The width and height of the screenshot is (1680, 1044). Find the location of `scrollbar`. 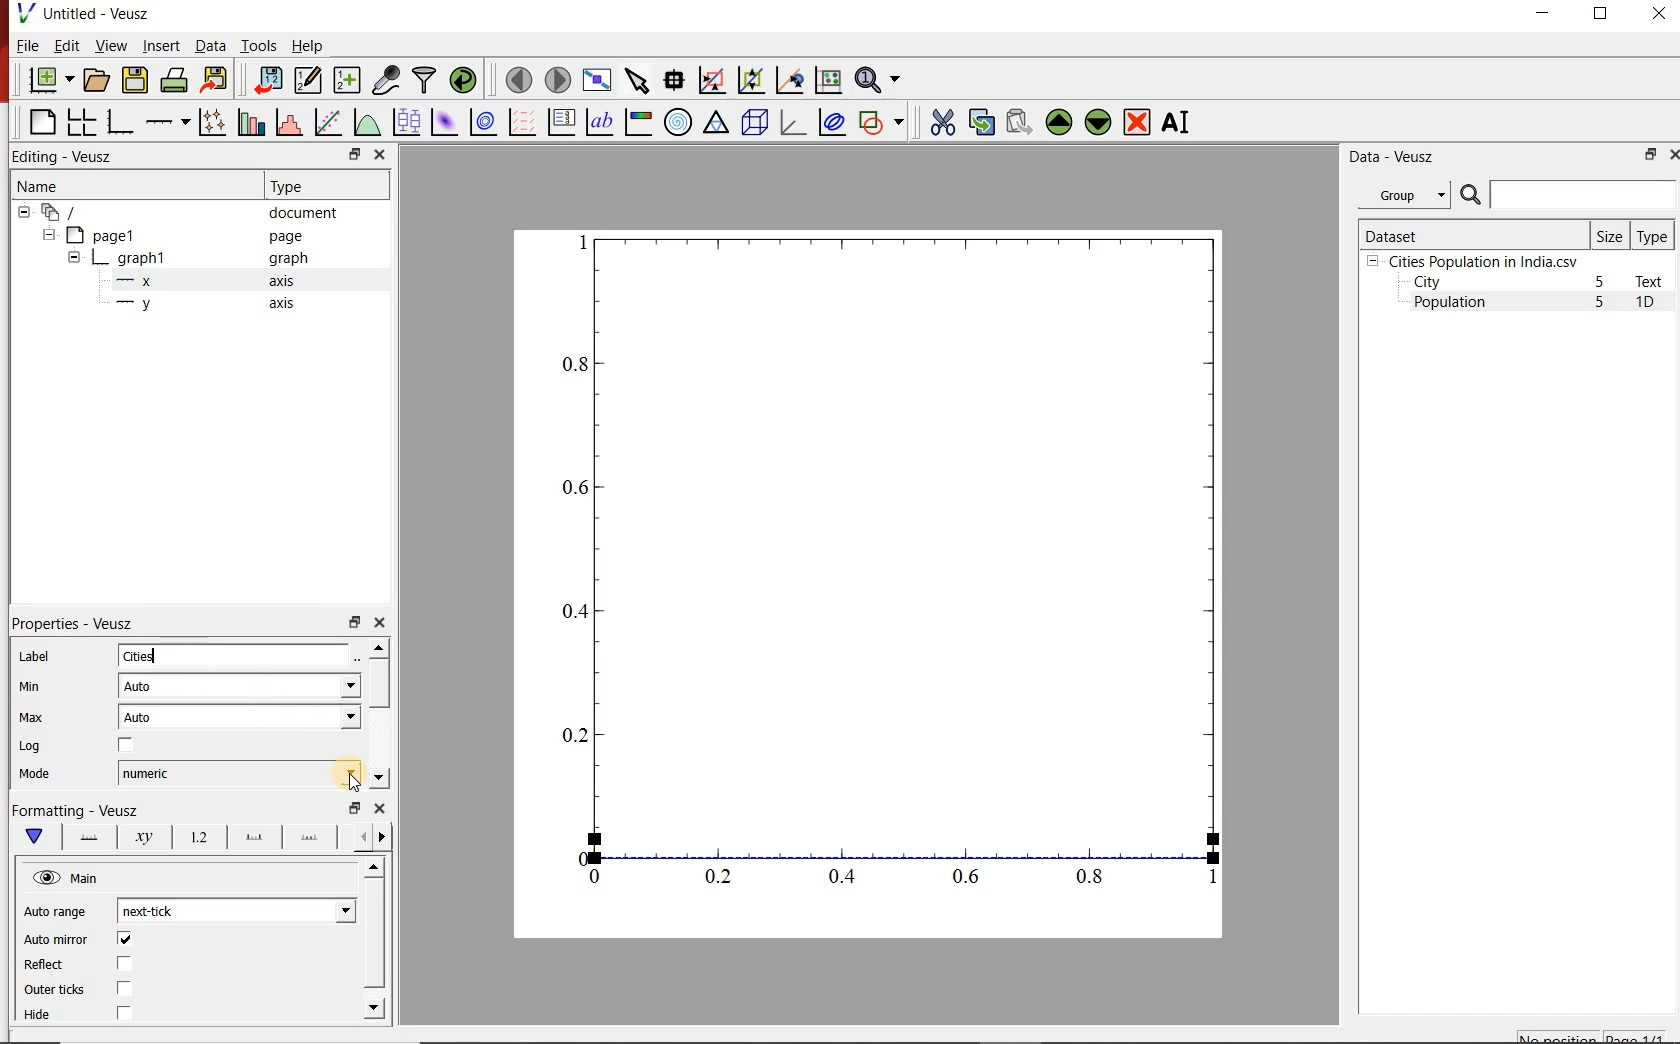

scrollbar is located at coordinates (379, 714).